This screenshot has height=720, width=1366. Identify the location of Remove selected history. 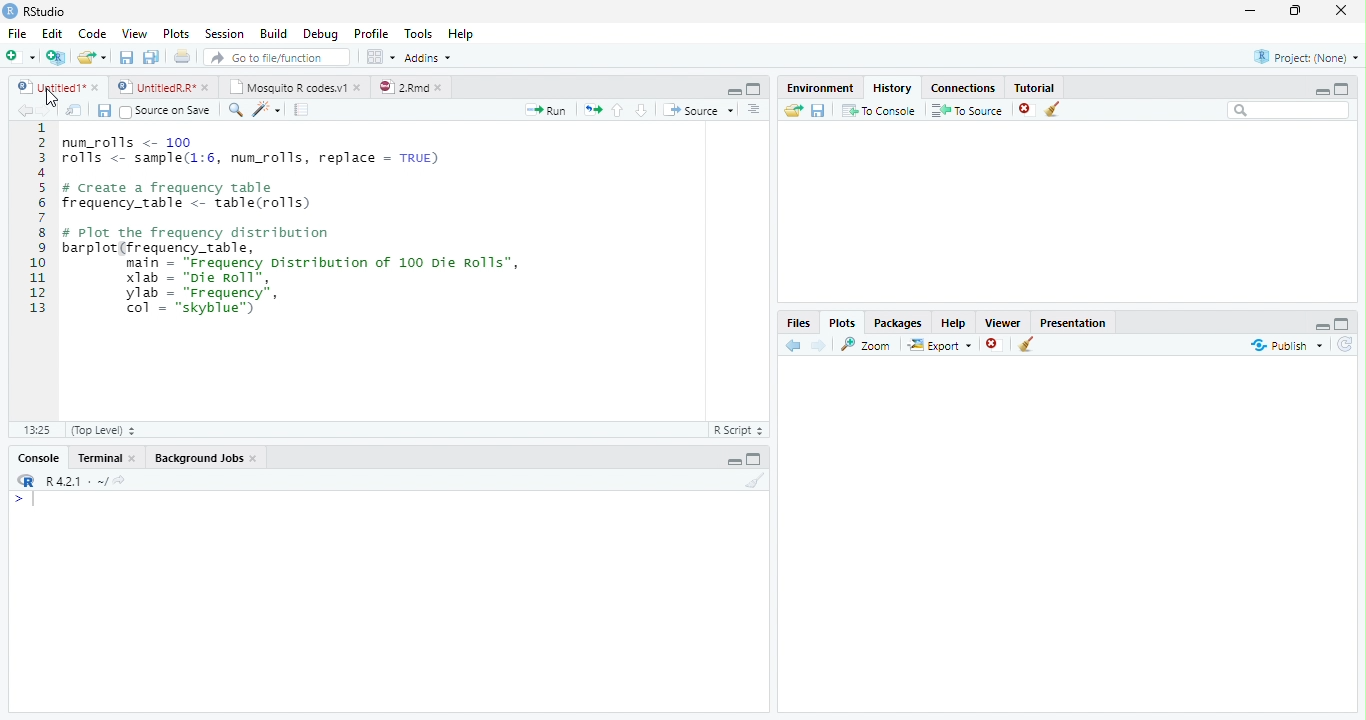
(1025, 109).